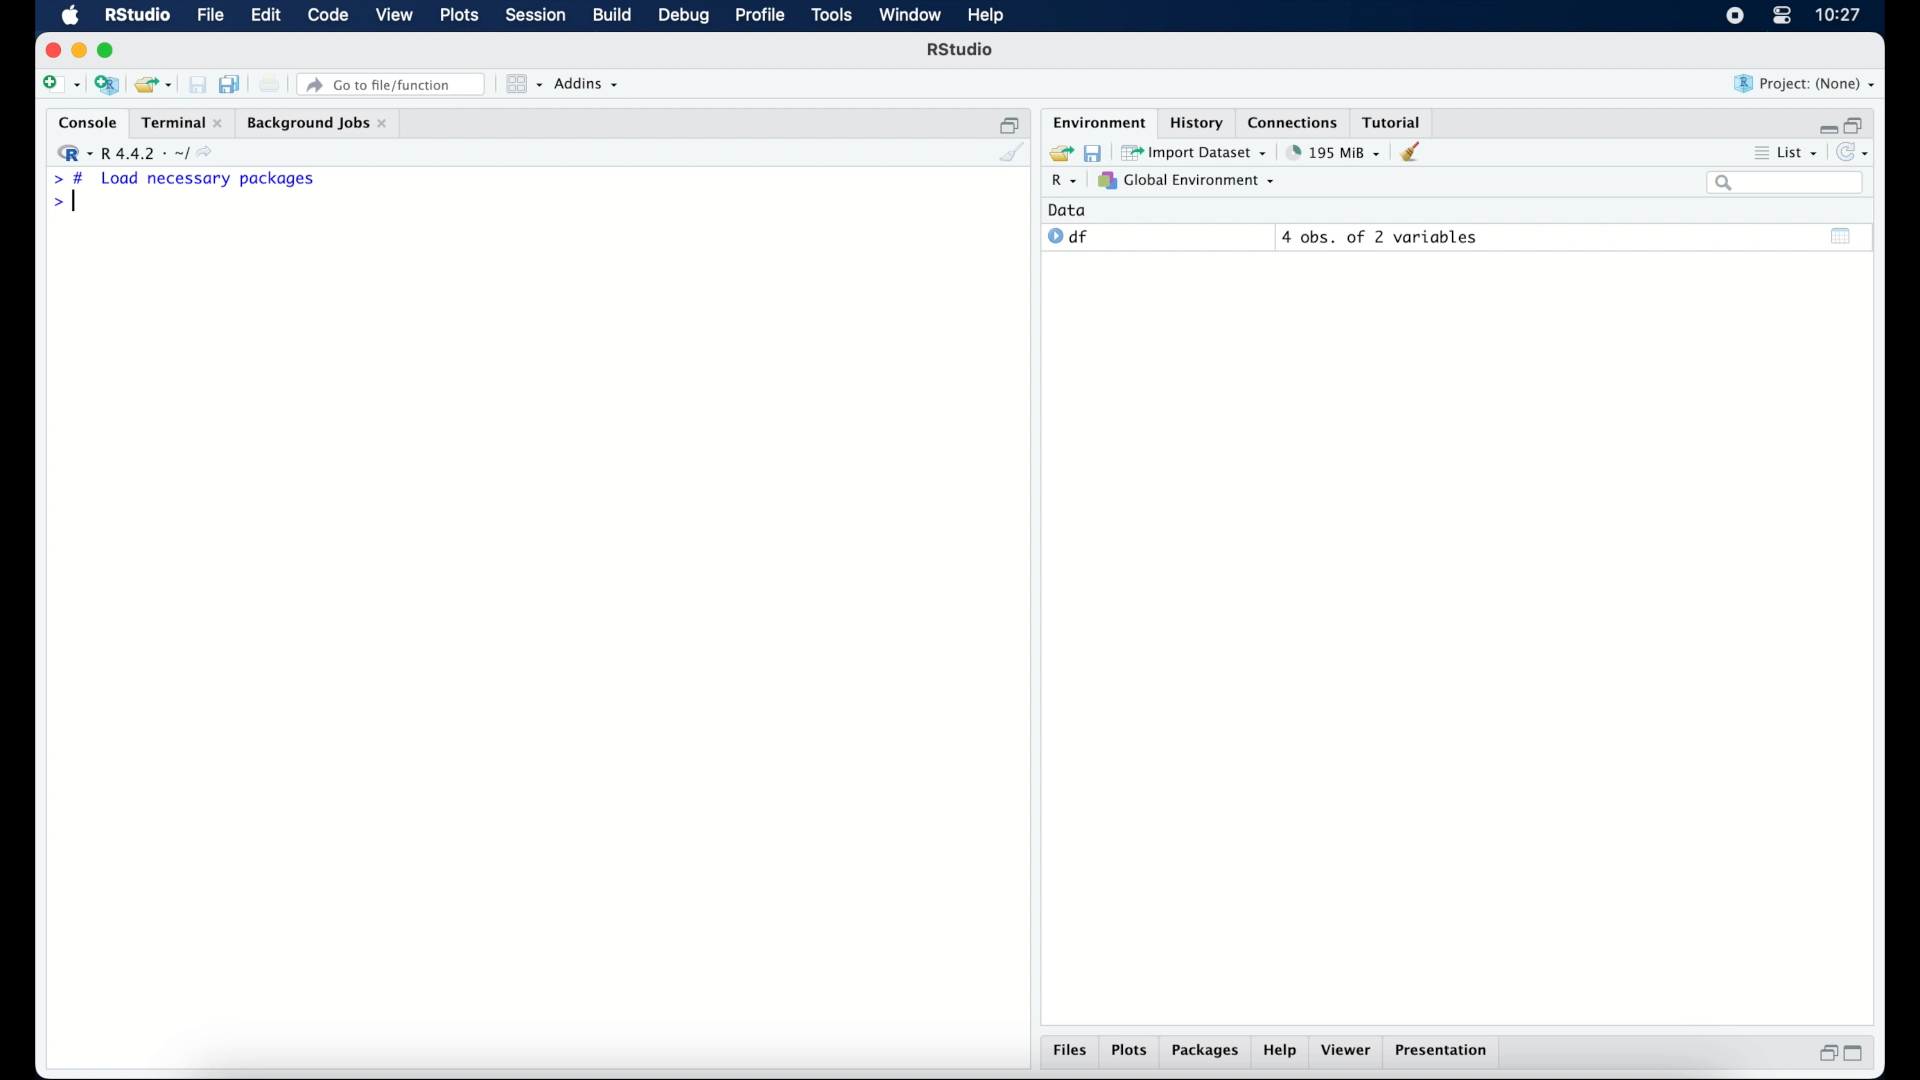 The width and height of the screenshot is (1920, 1080). What do you see at coordinates (83, 123) in the screenshot?
I see `console` at bounding box center [83, 123].